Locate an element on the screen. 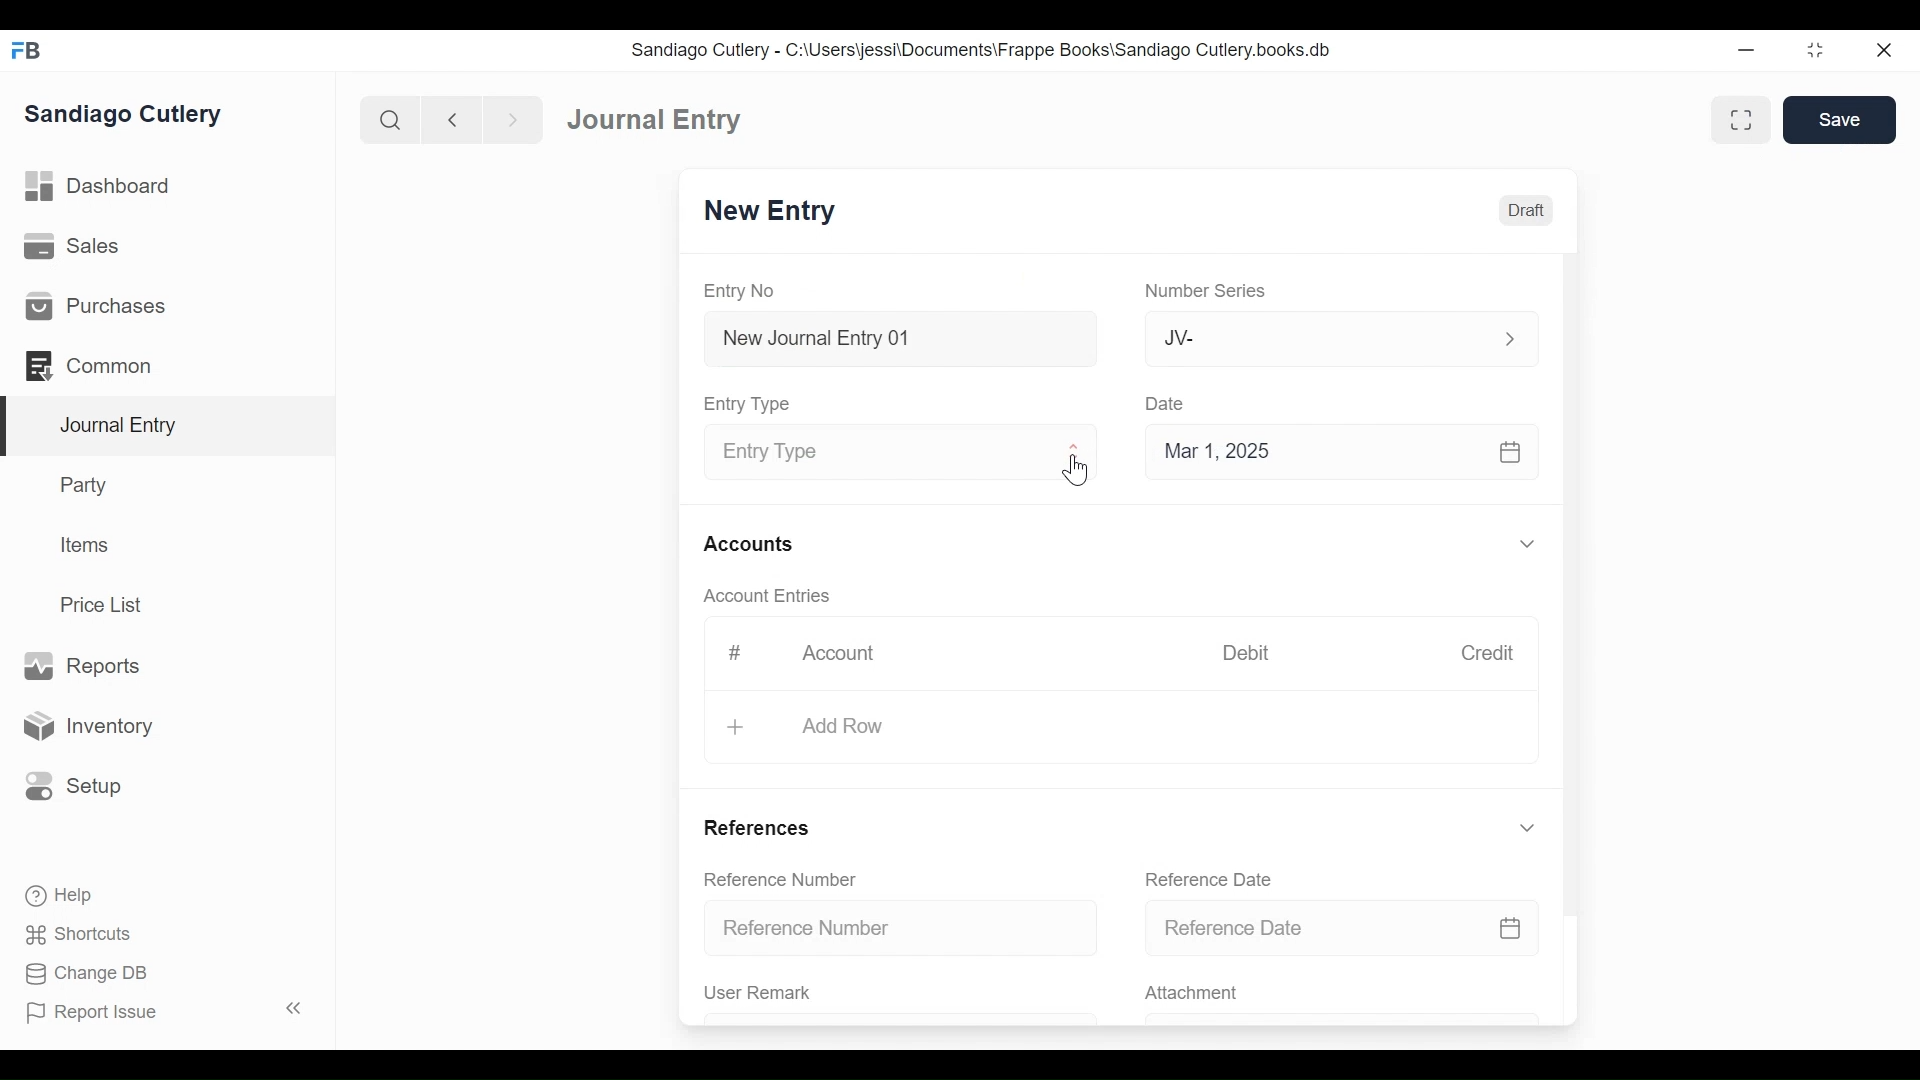  minimize is located at coordinates (1817, 49).